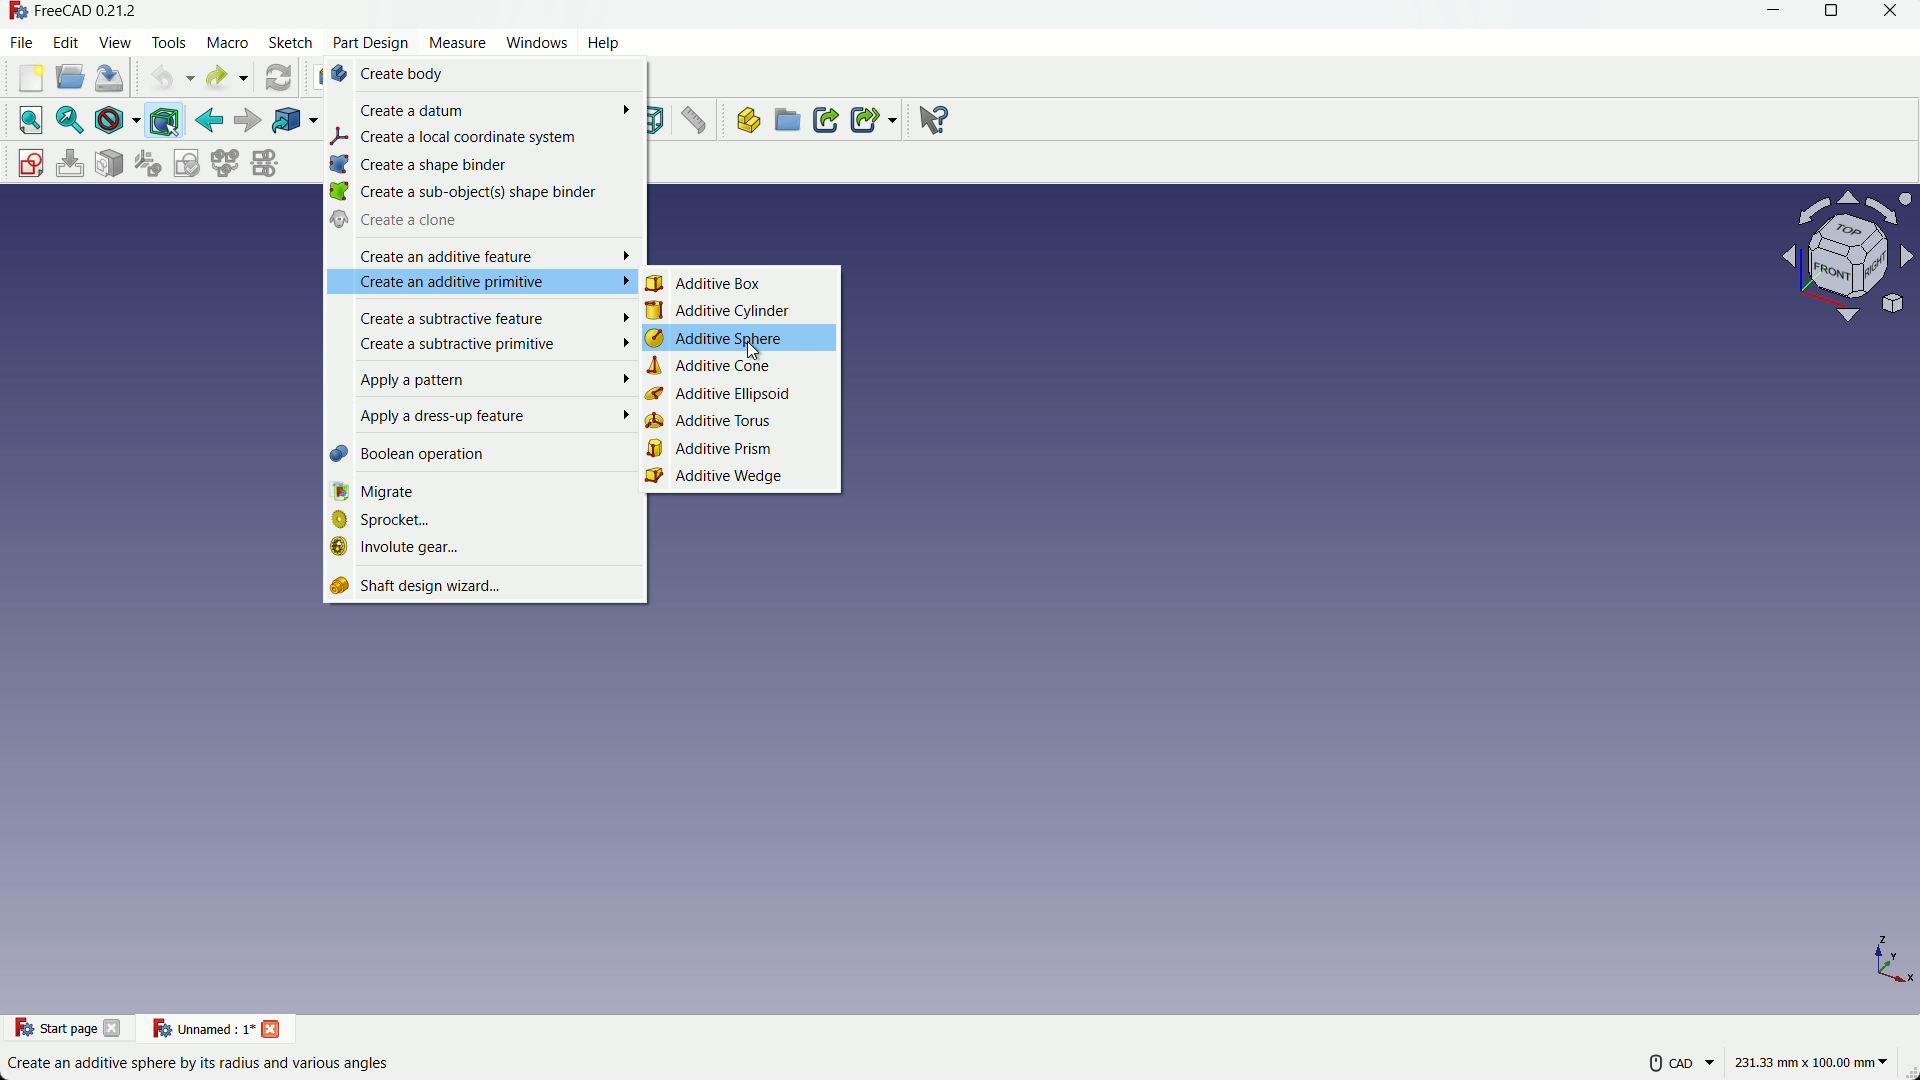  Describe the element at coordinates (483, 223) in the screenshot. I see `create a done` at that location.